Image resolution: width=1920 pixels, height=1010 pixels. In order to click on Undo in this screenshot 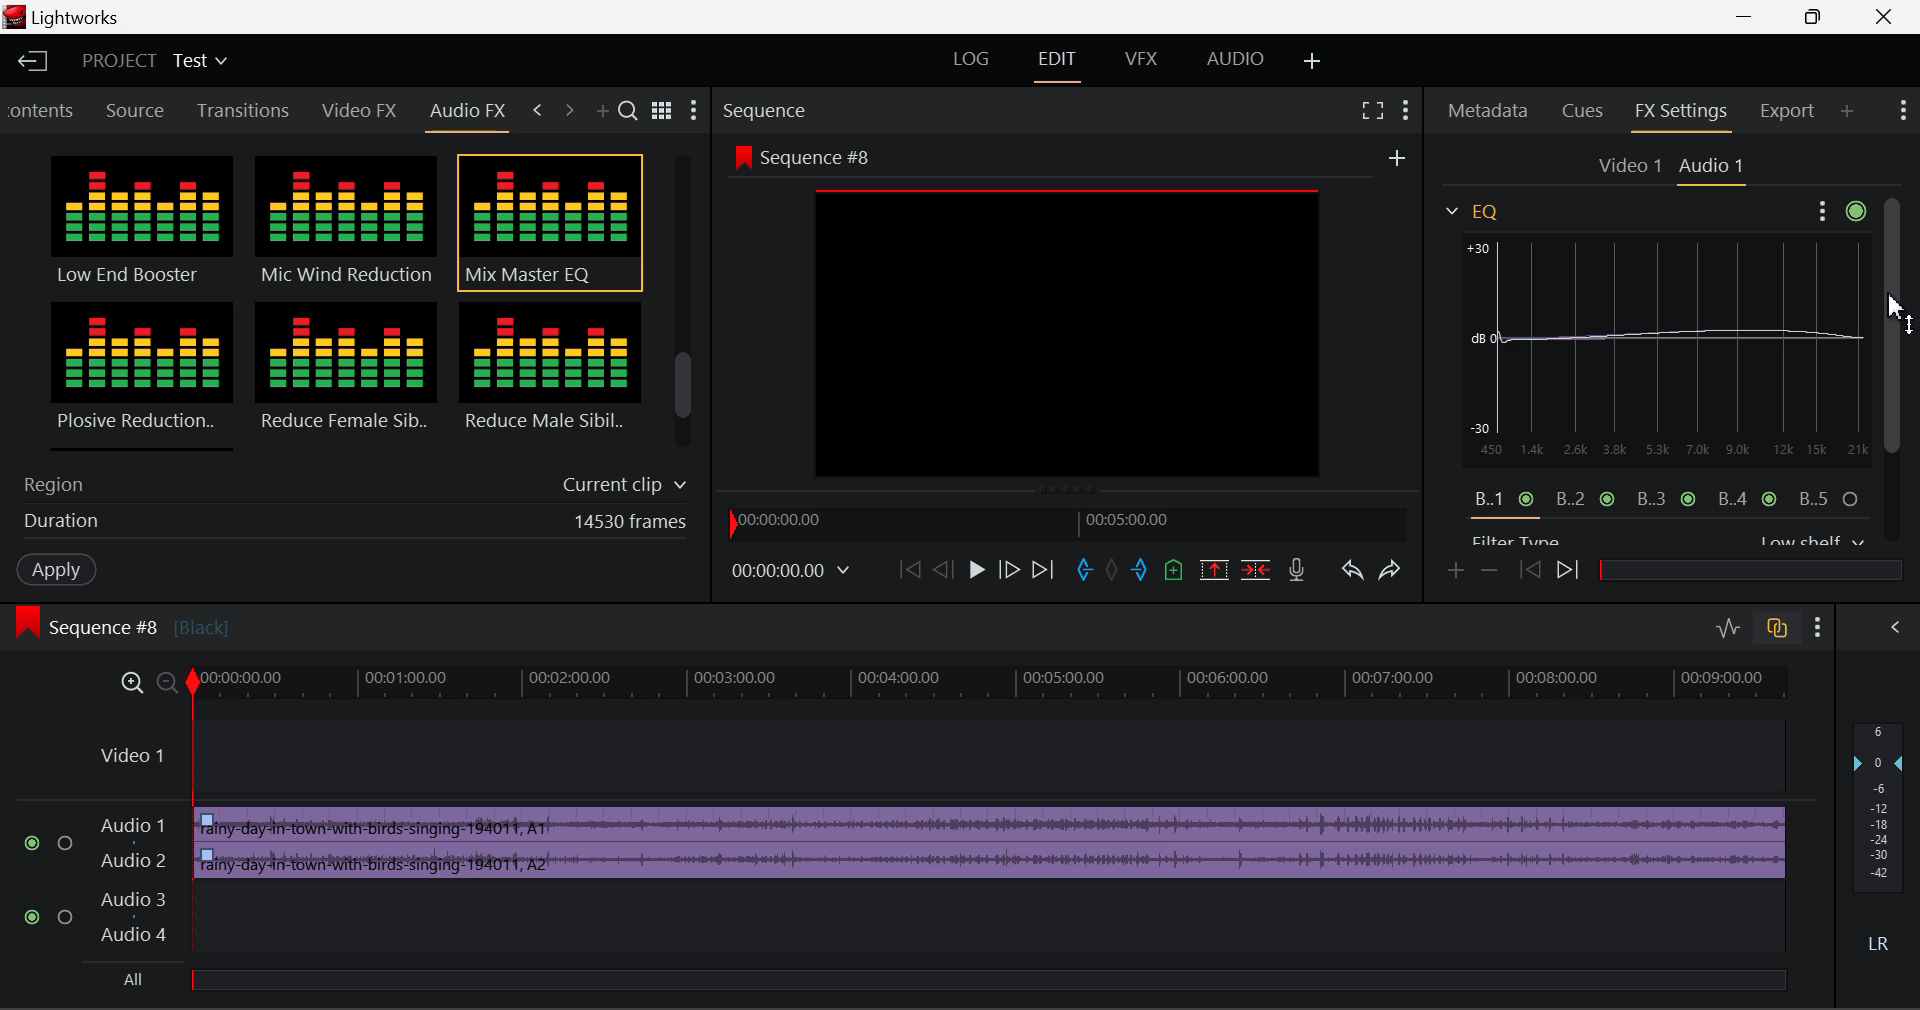, I will do `click(1355, 576)`.